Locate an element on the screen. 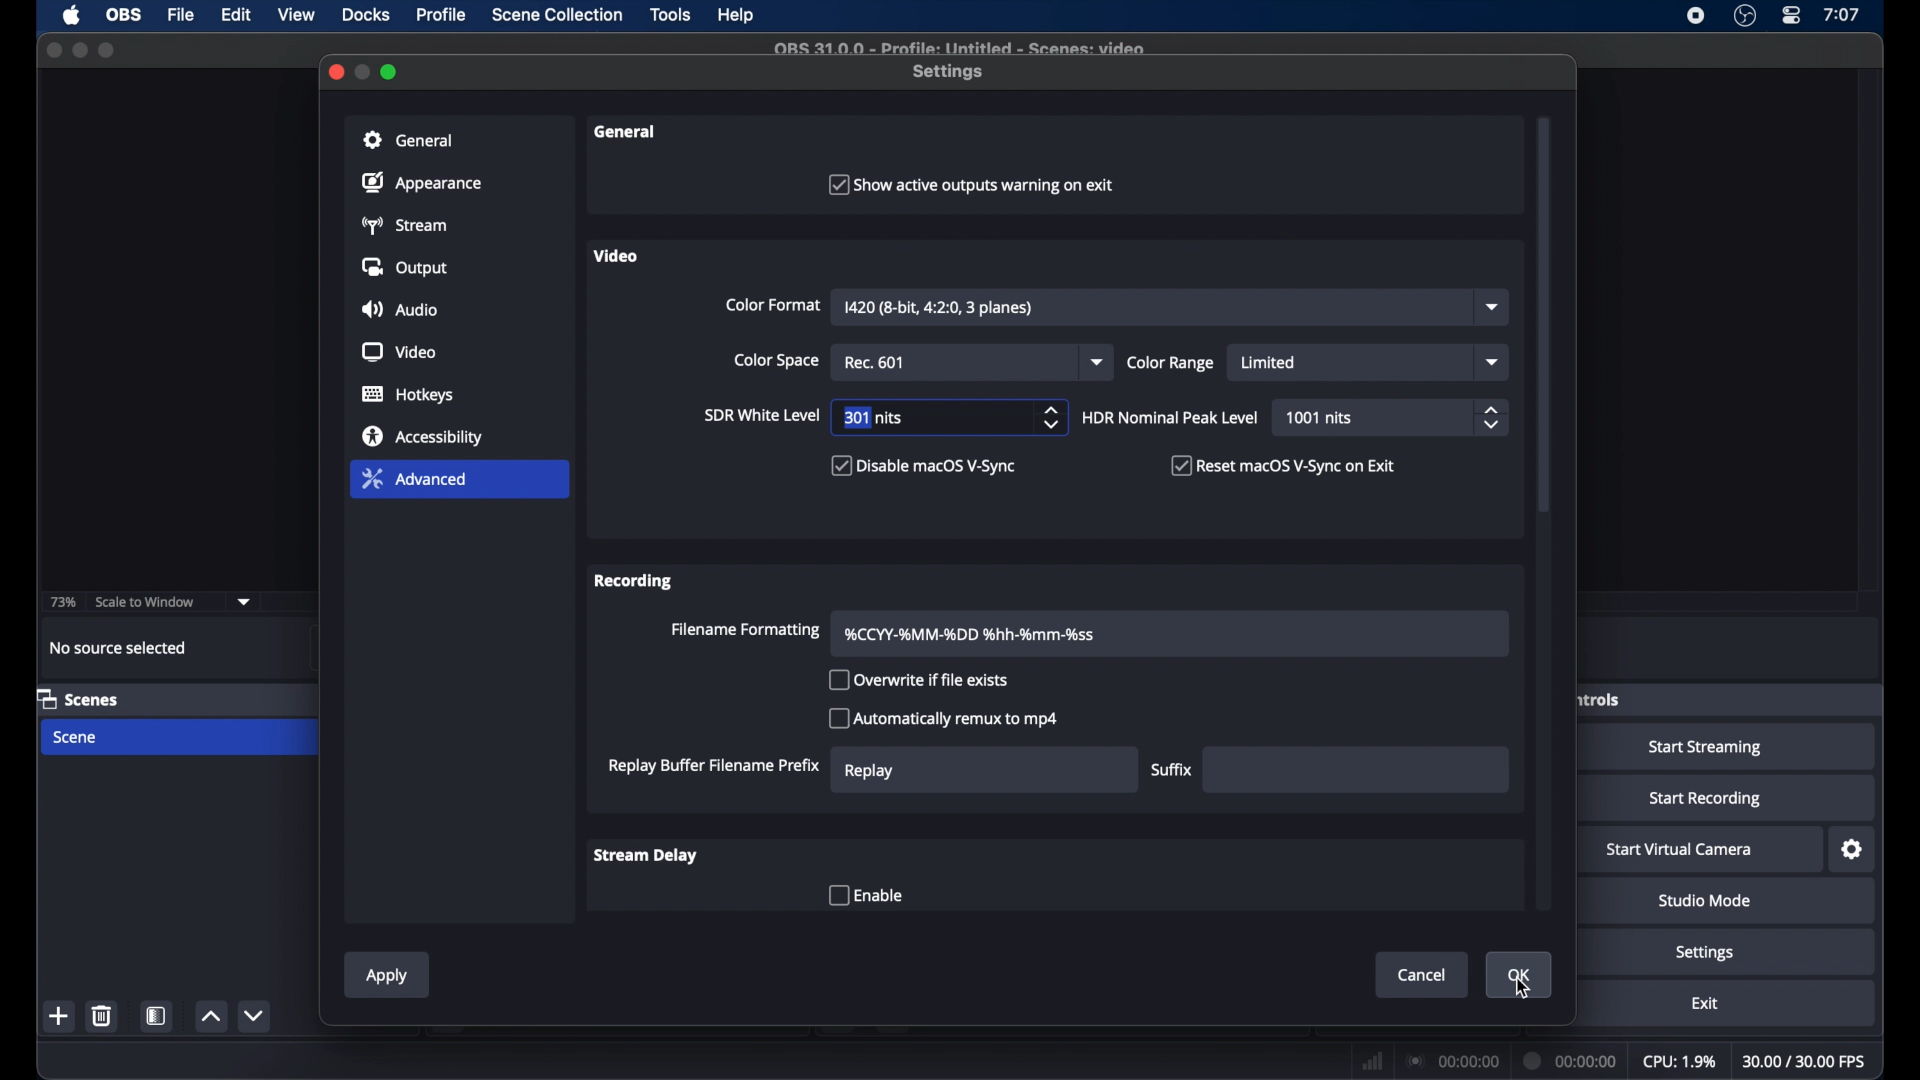  increment is located at coordinates (211, 1017).